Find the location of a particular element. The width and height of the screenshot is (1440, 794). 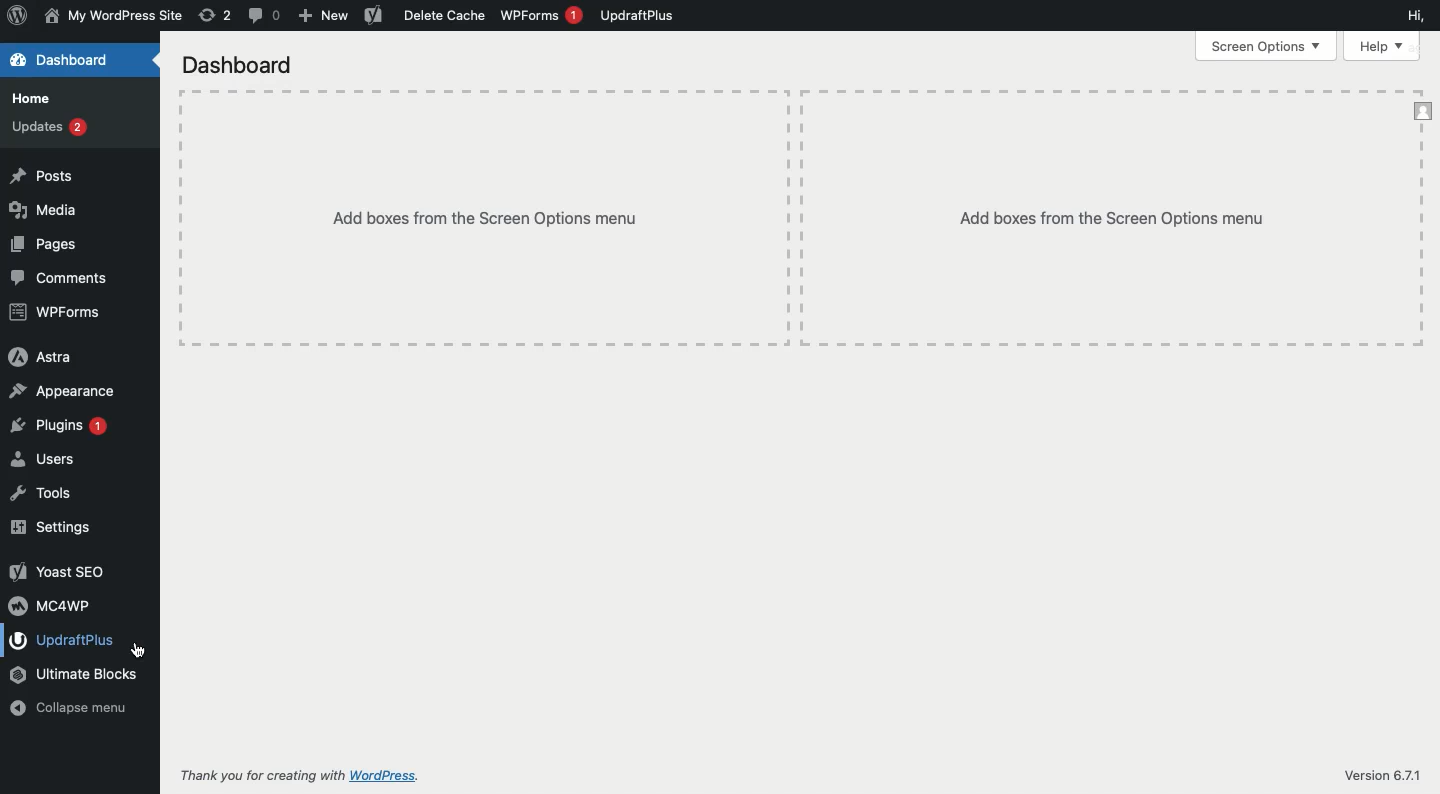

Collapse menu is located at coordinates (71, 708).